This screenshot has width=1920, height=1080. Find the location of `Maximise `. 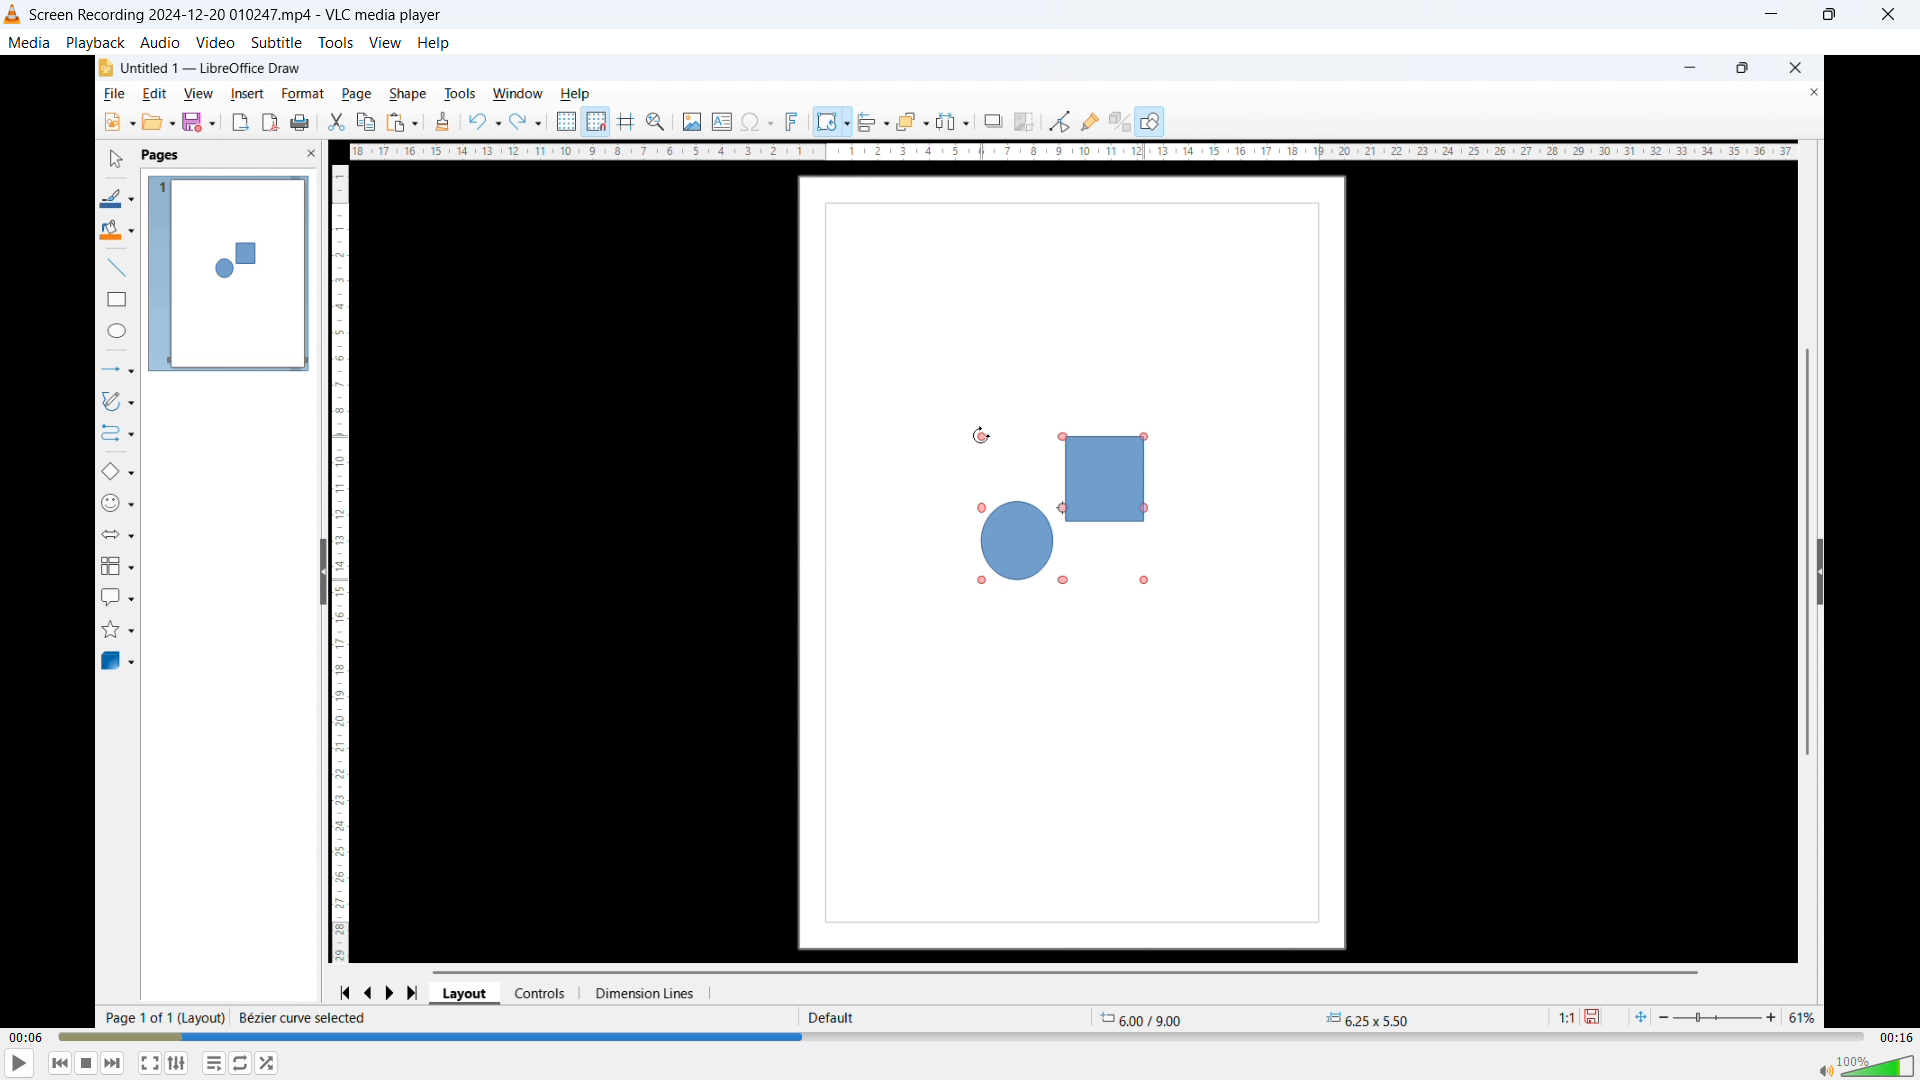

Maximise  is located at coordinates (1829, 16).